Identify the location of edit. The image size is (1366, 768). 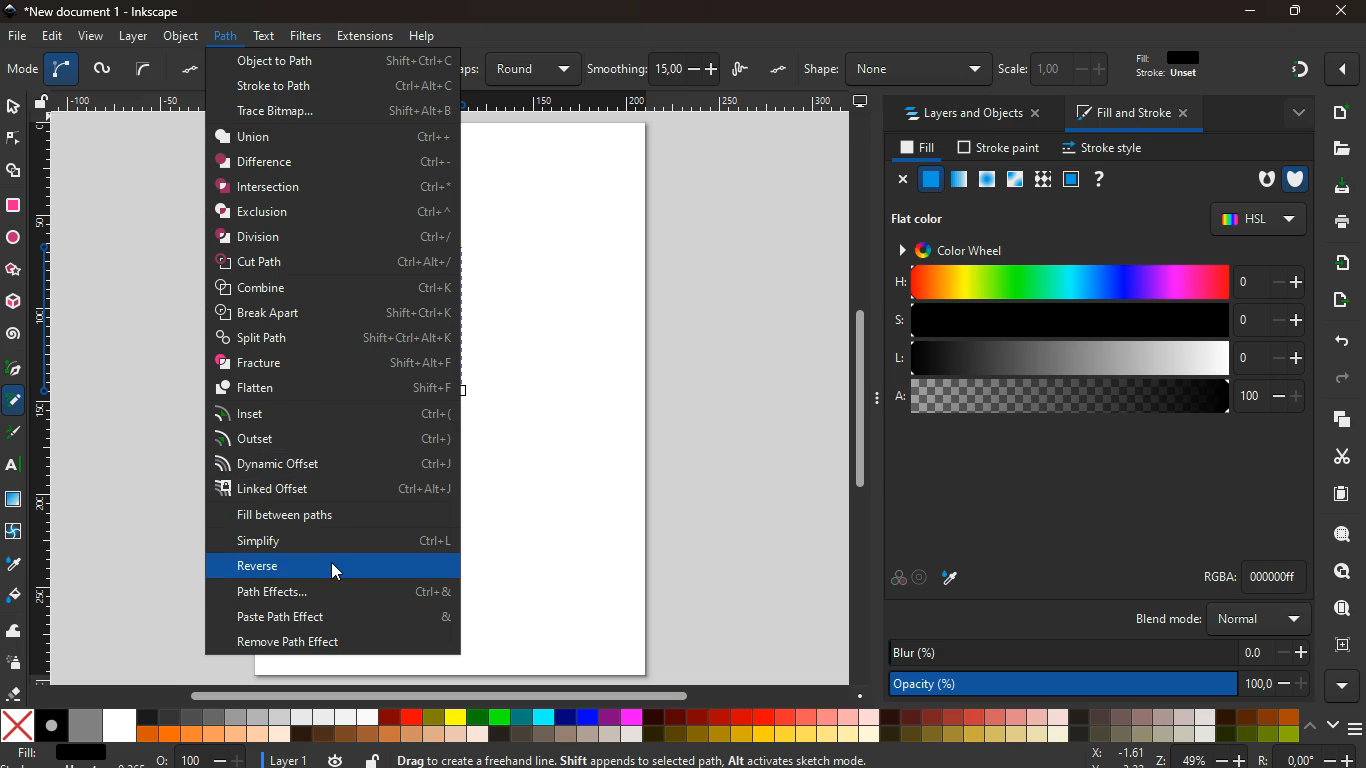
(54, 36).